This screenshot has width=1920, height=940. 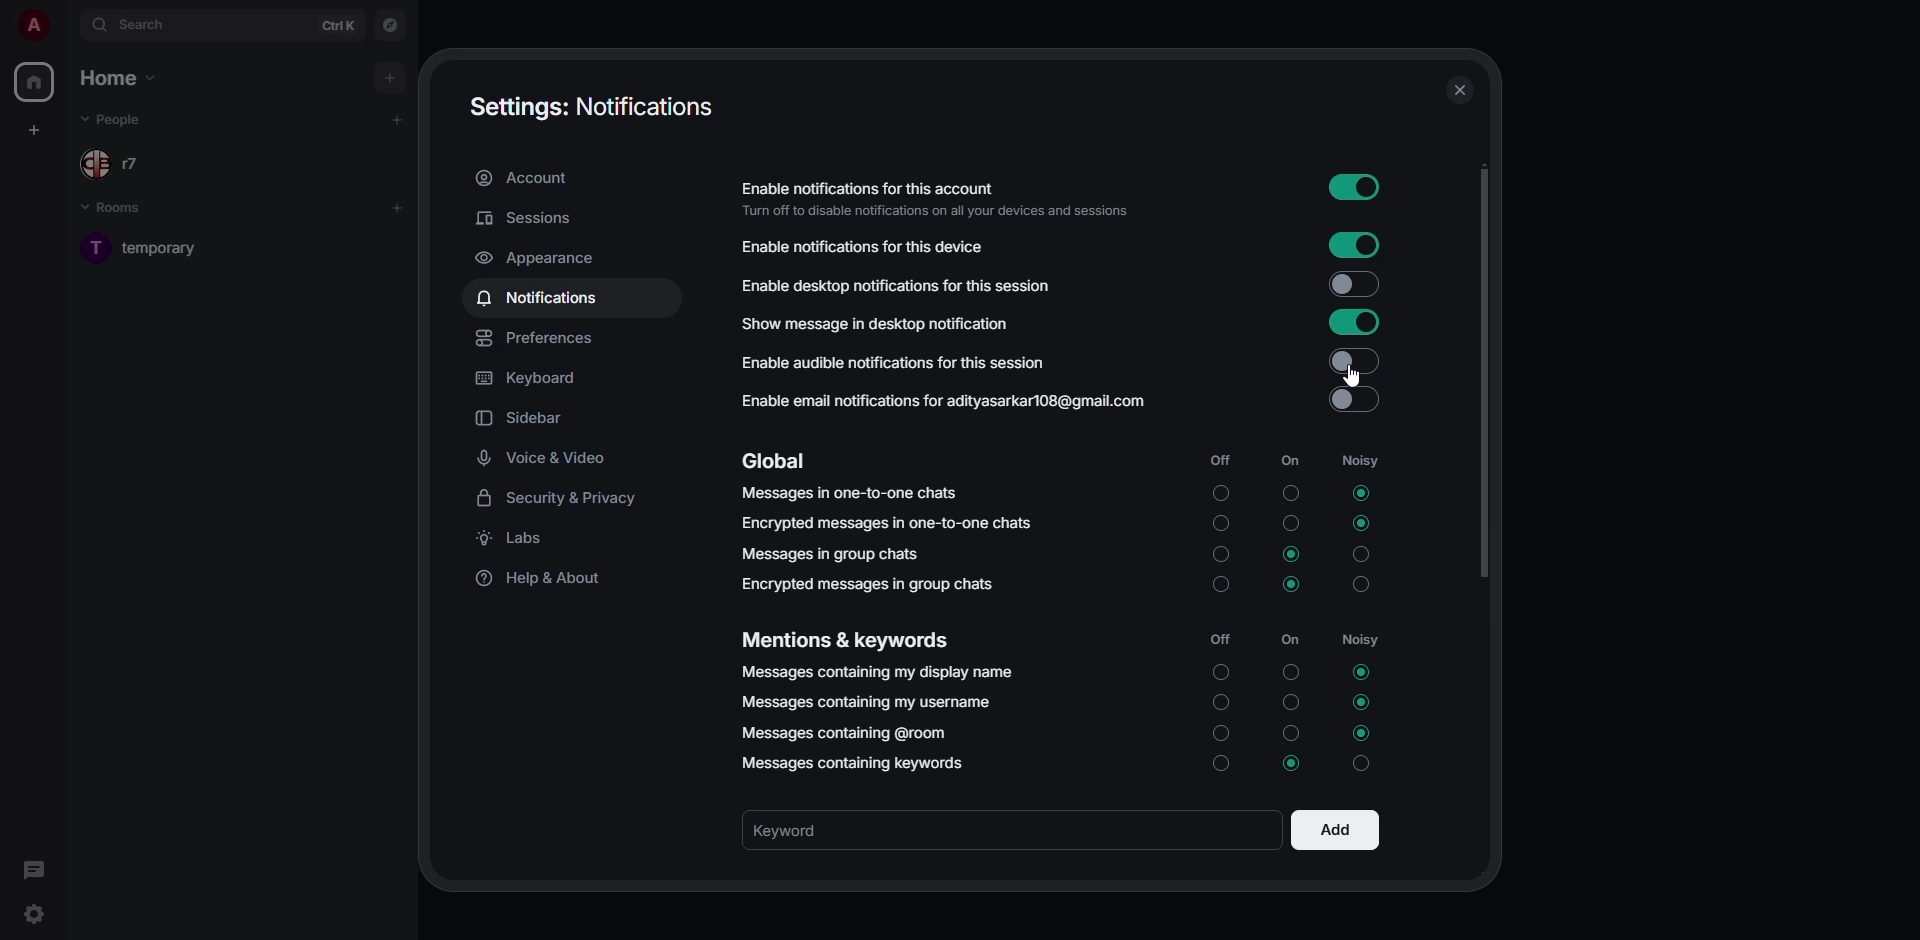 What do you see at coordinates (1352, 361) in the screenshot?
I see `disabled` at bounding box center [1352, 361].